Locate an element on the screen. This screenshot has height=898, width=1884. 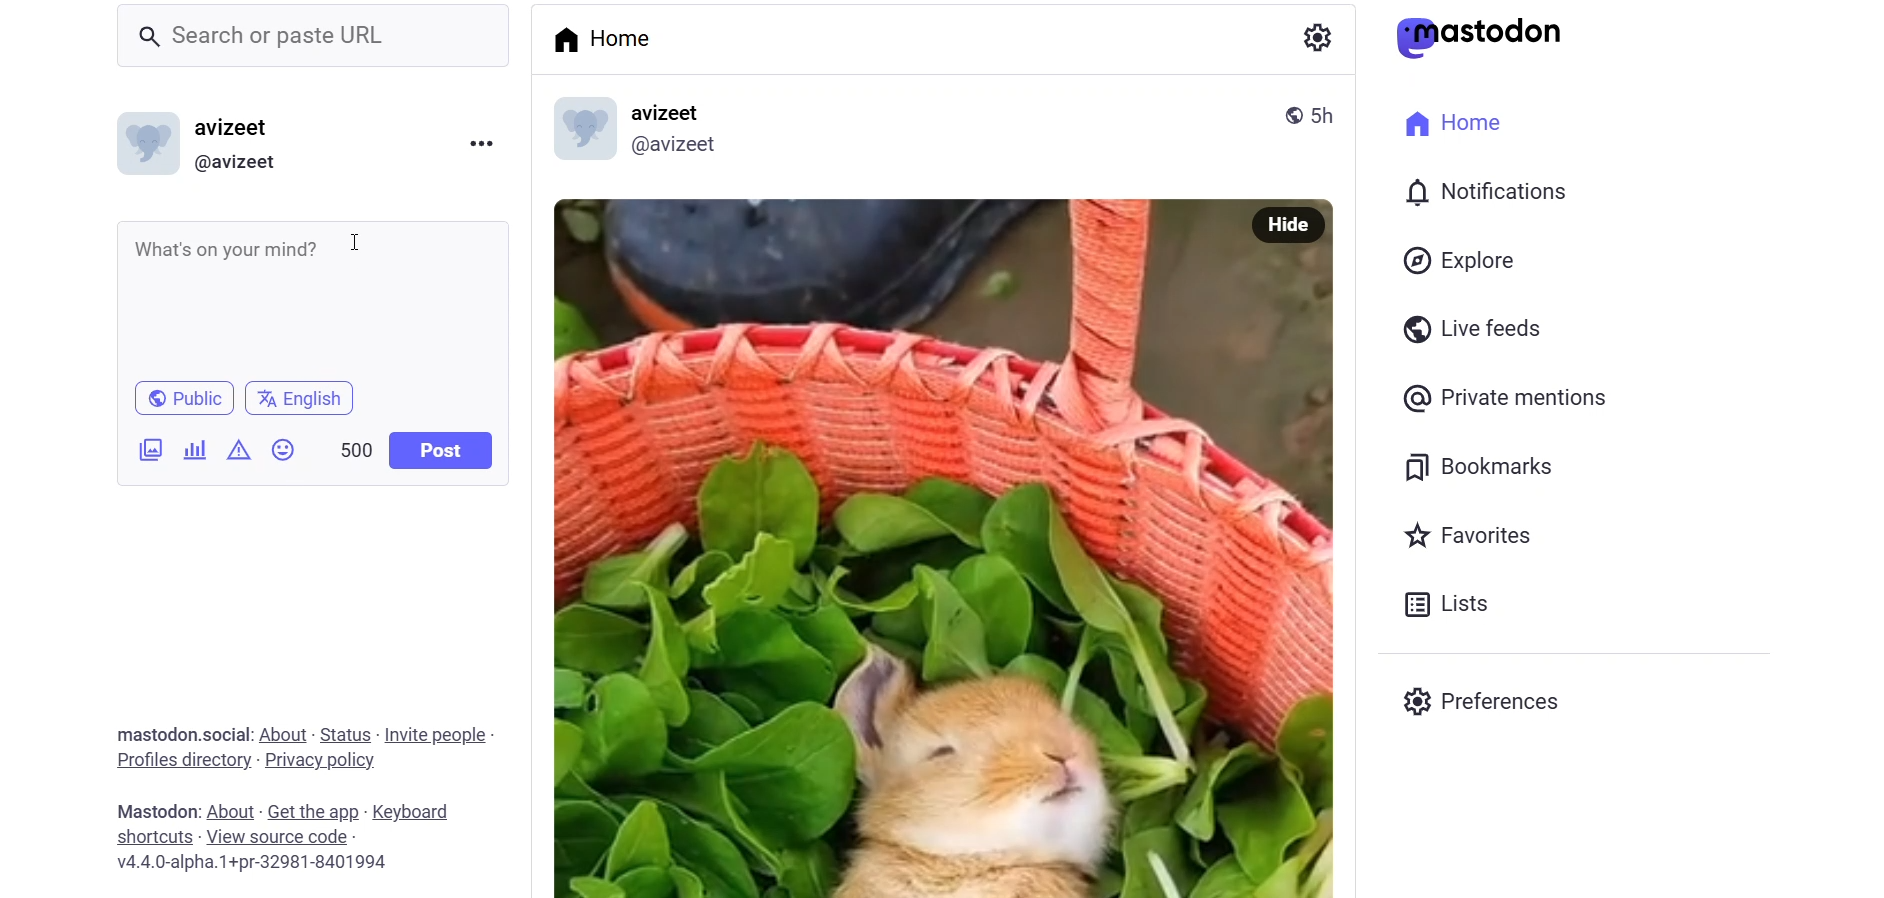
emoji is located at coordinates (283, 452).